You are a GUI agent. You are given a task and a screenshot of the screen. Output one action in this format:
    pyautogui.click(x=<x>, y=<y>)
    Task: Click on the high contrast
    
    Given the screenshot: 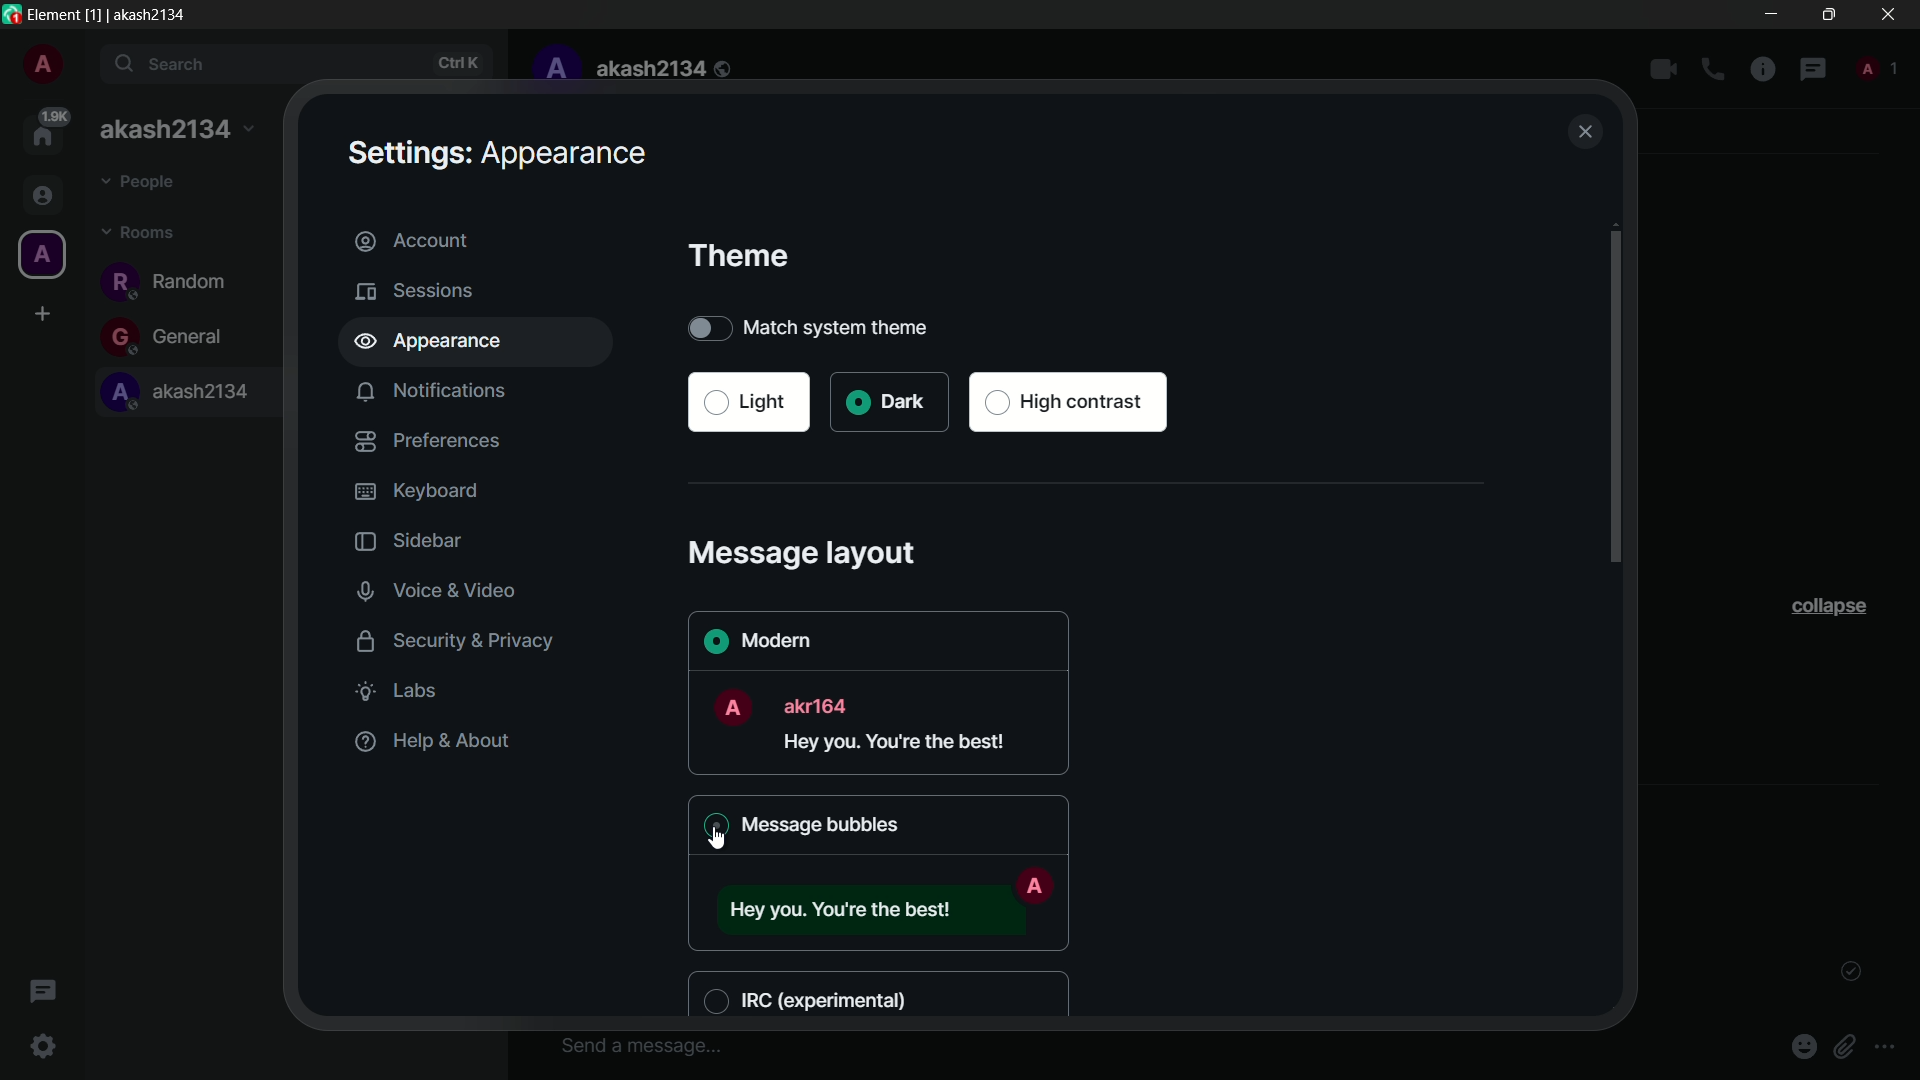 What is the action you would take?
    pyautogui.click(x=1070, y=403)
    